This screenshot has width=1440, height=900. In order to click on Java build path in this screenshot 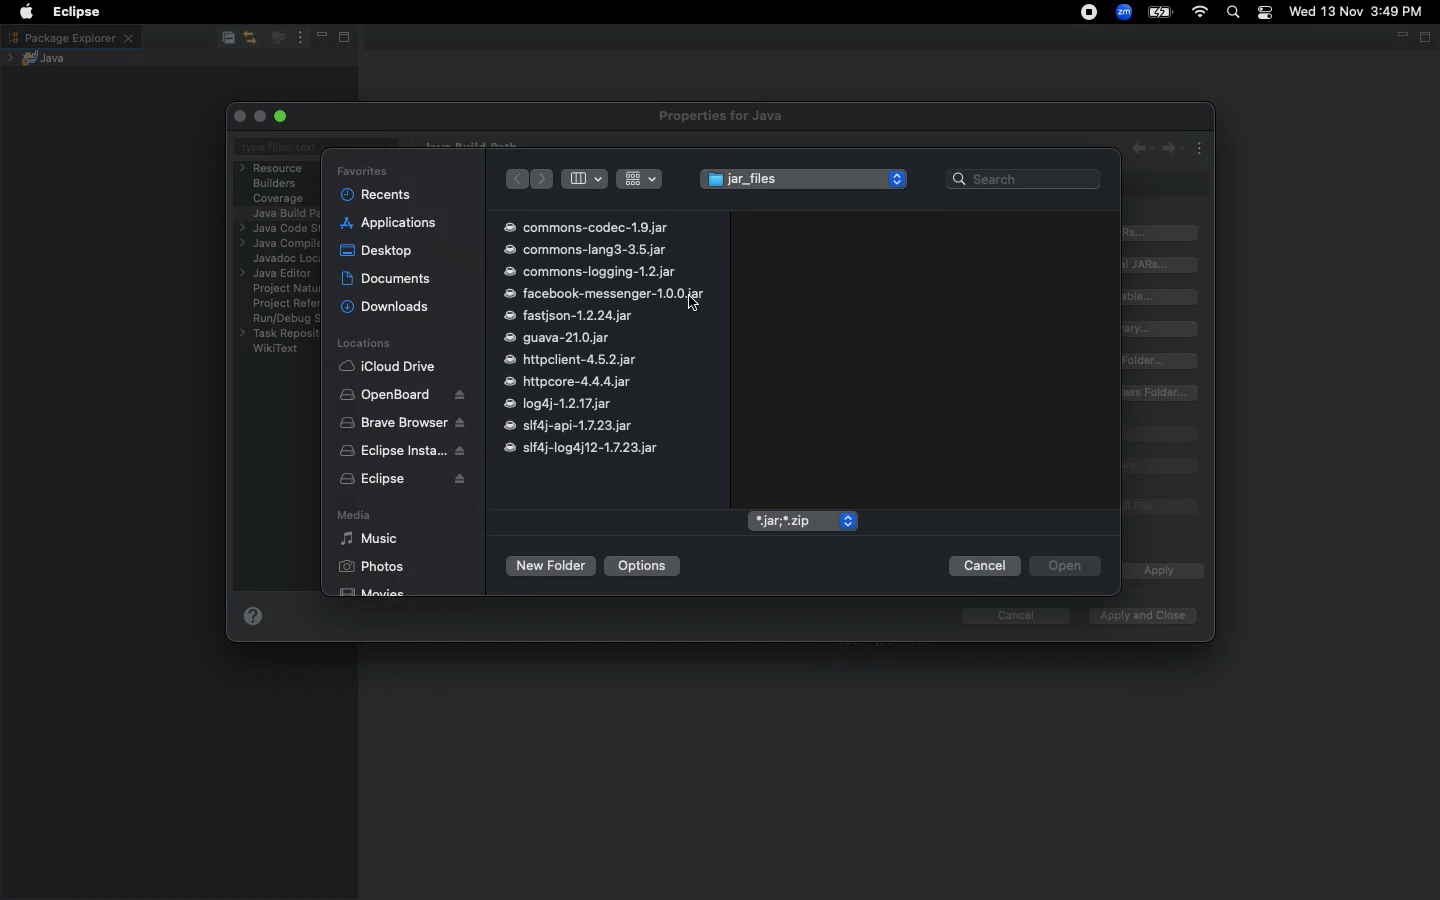, I will do `click(286, 212)`.